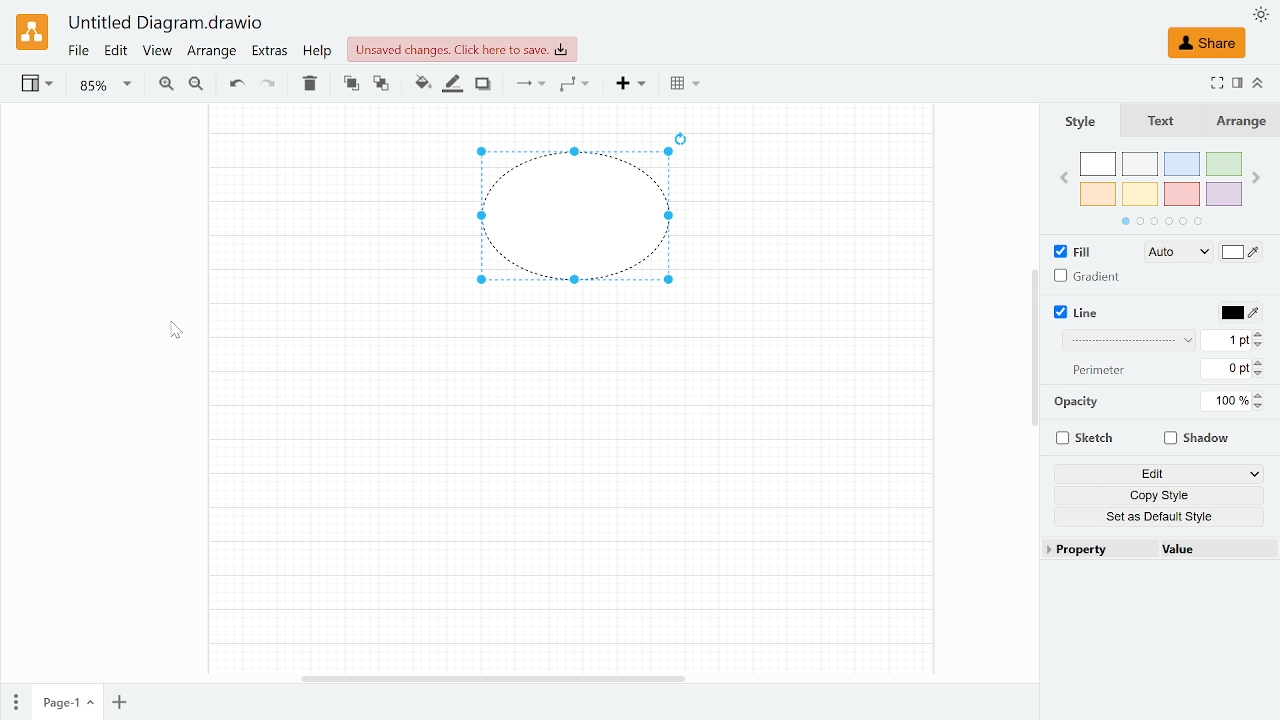 The width and height of the screenshot is (1280, 720). Describe the element at coordinates (1235, 83) in the screenshot. I see `Format` at that location.